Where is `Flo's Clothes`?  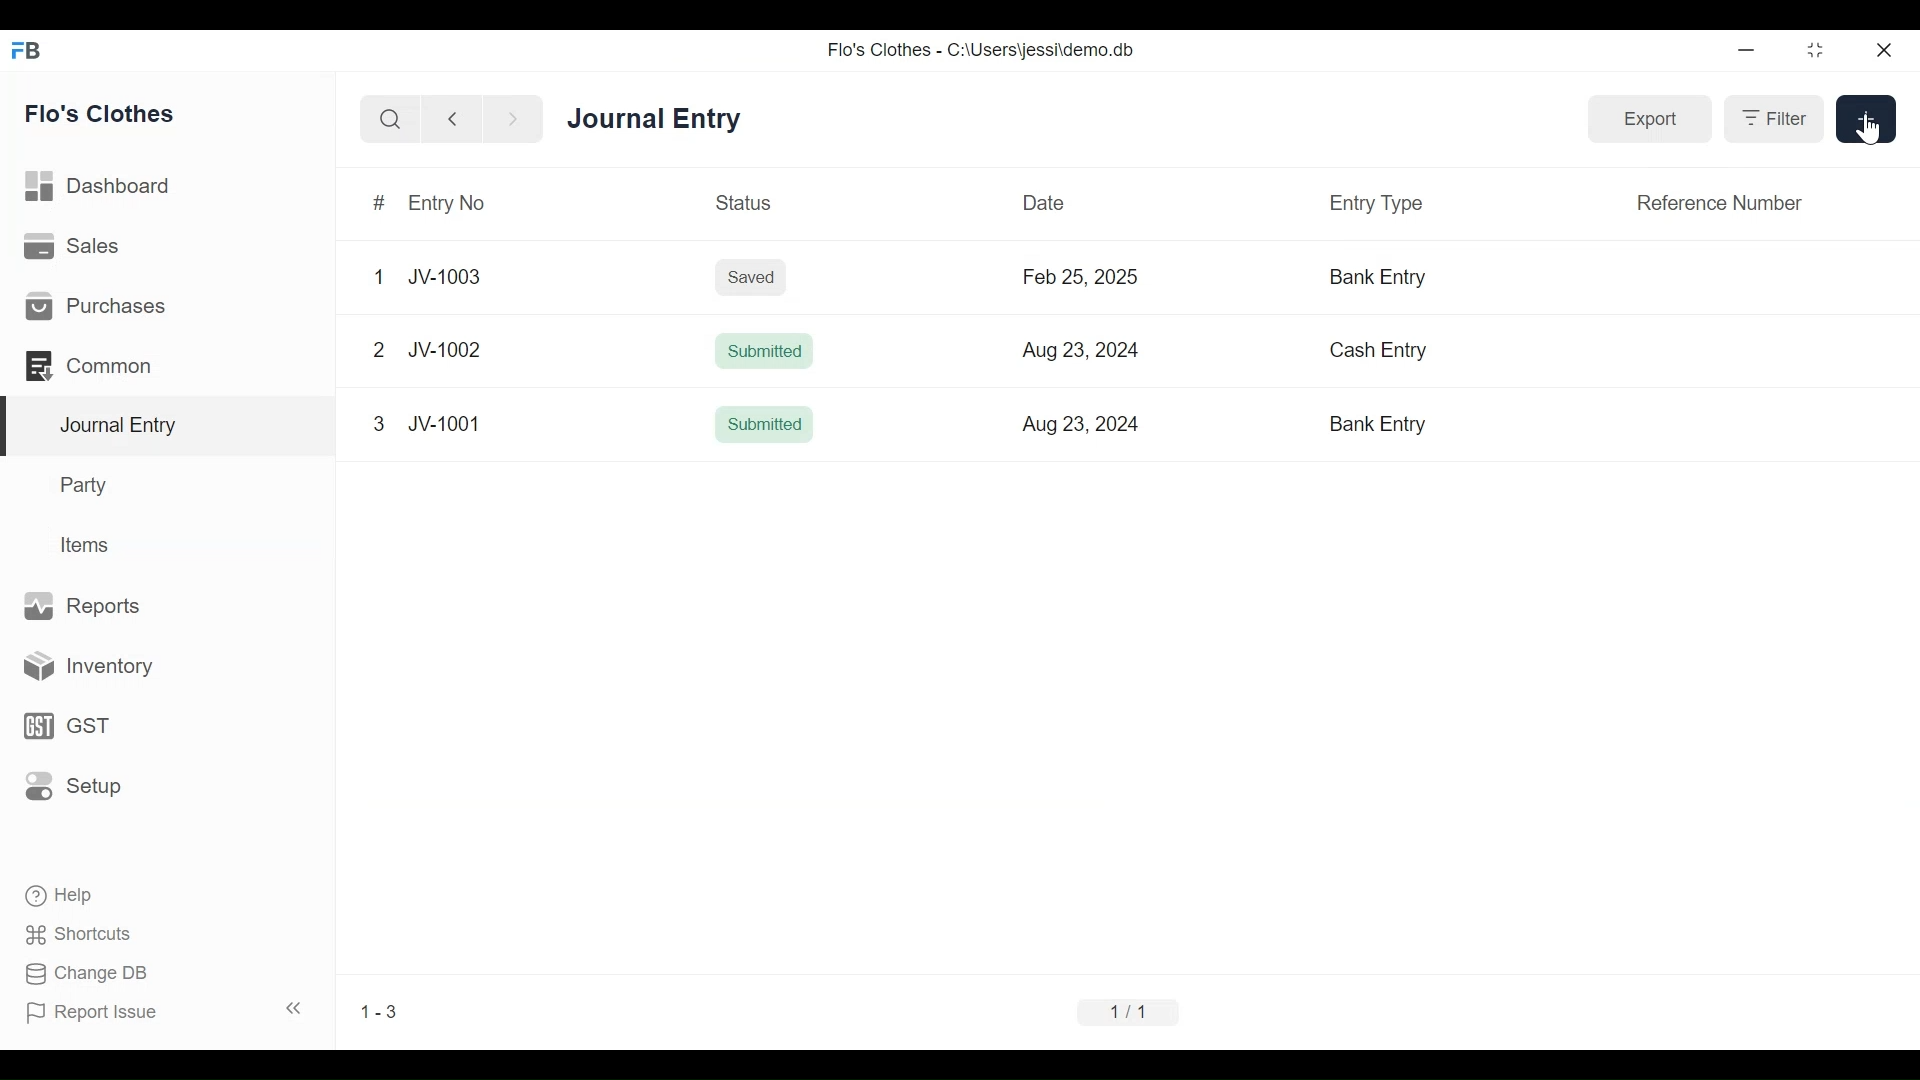
Flo's Clothes is located at coordinates (100, 113).